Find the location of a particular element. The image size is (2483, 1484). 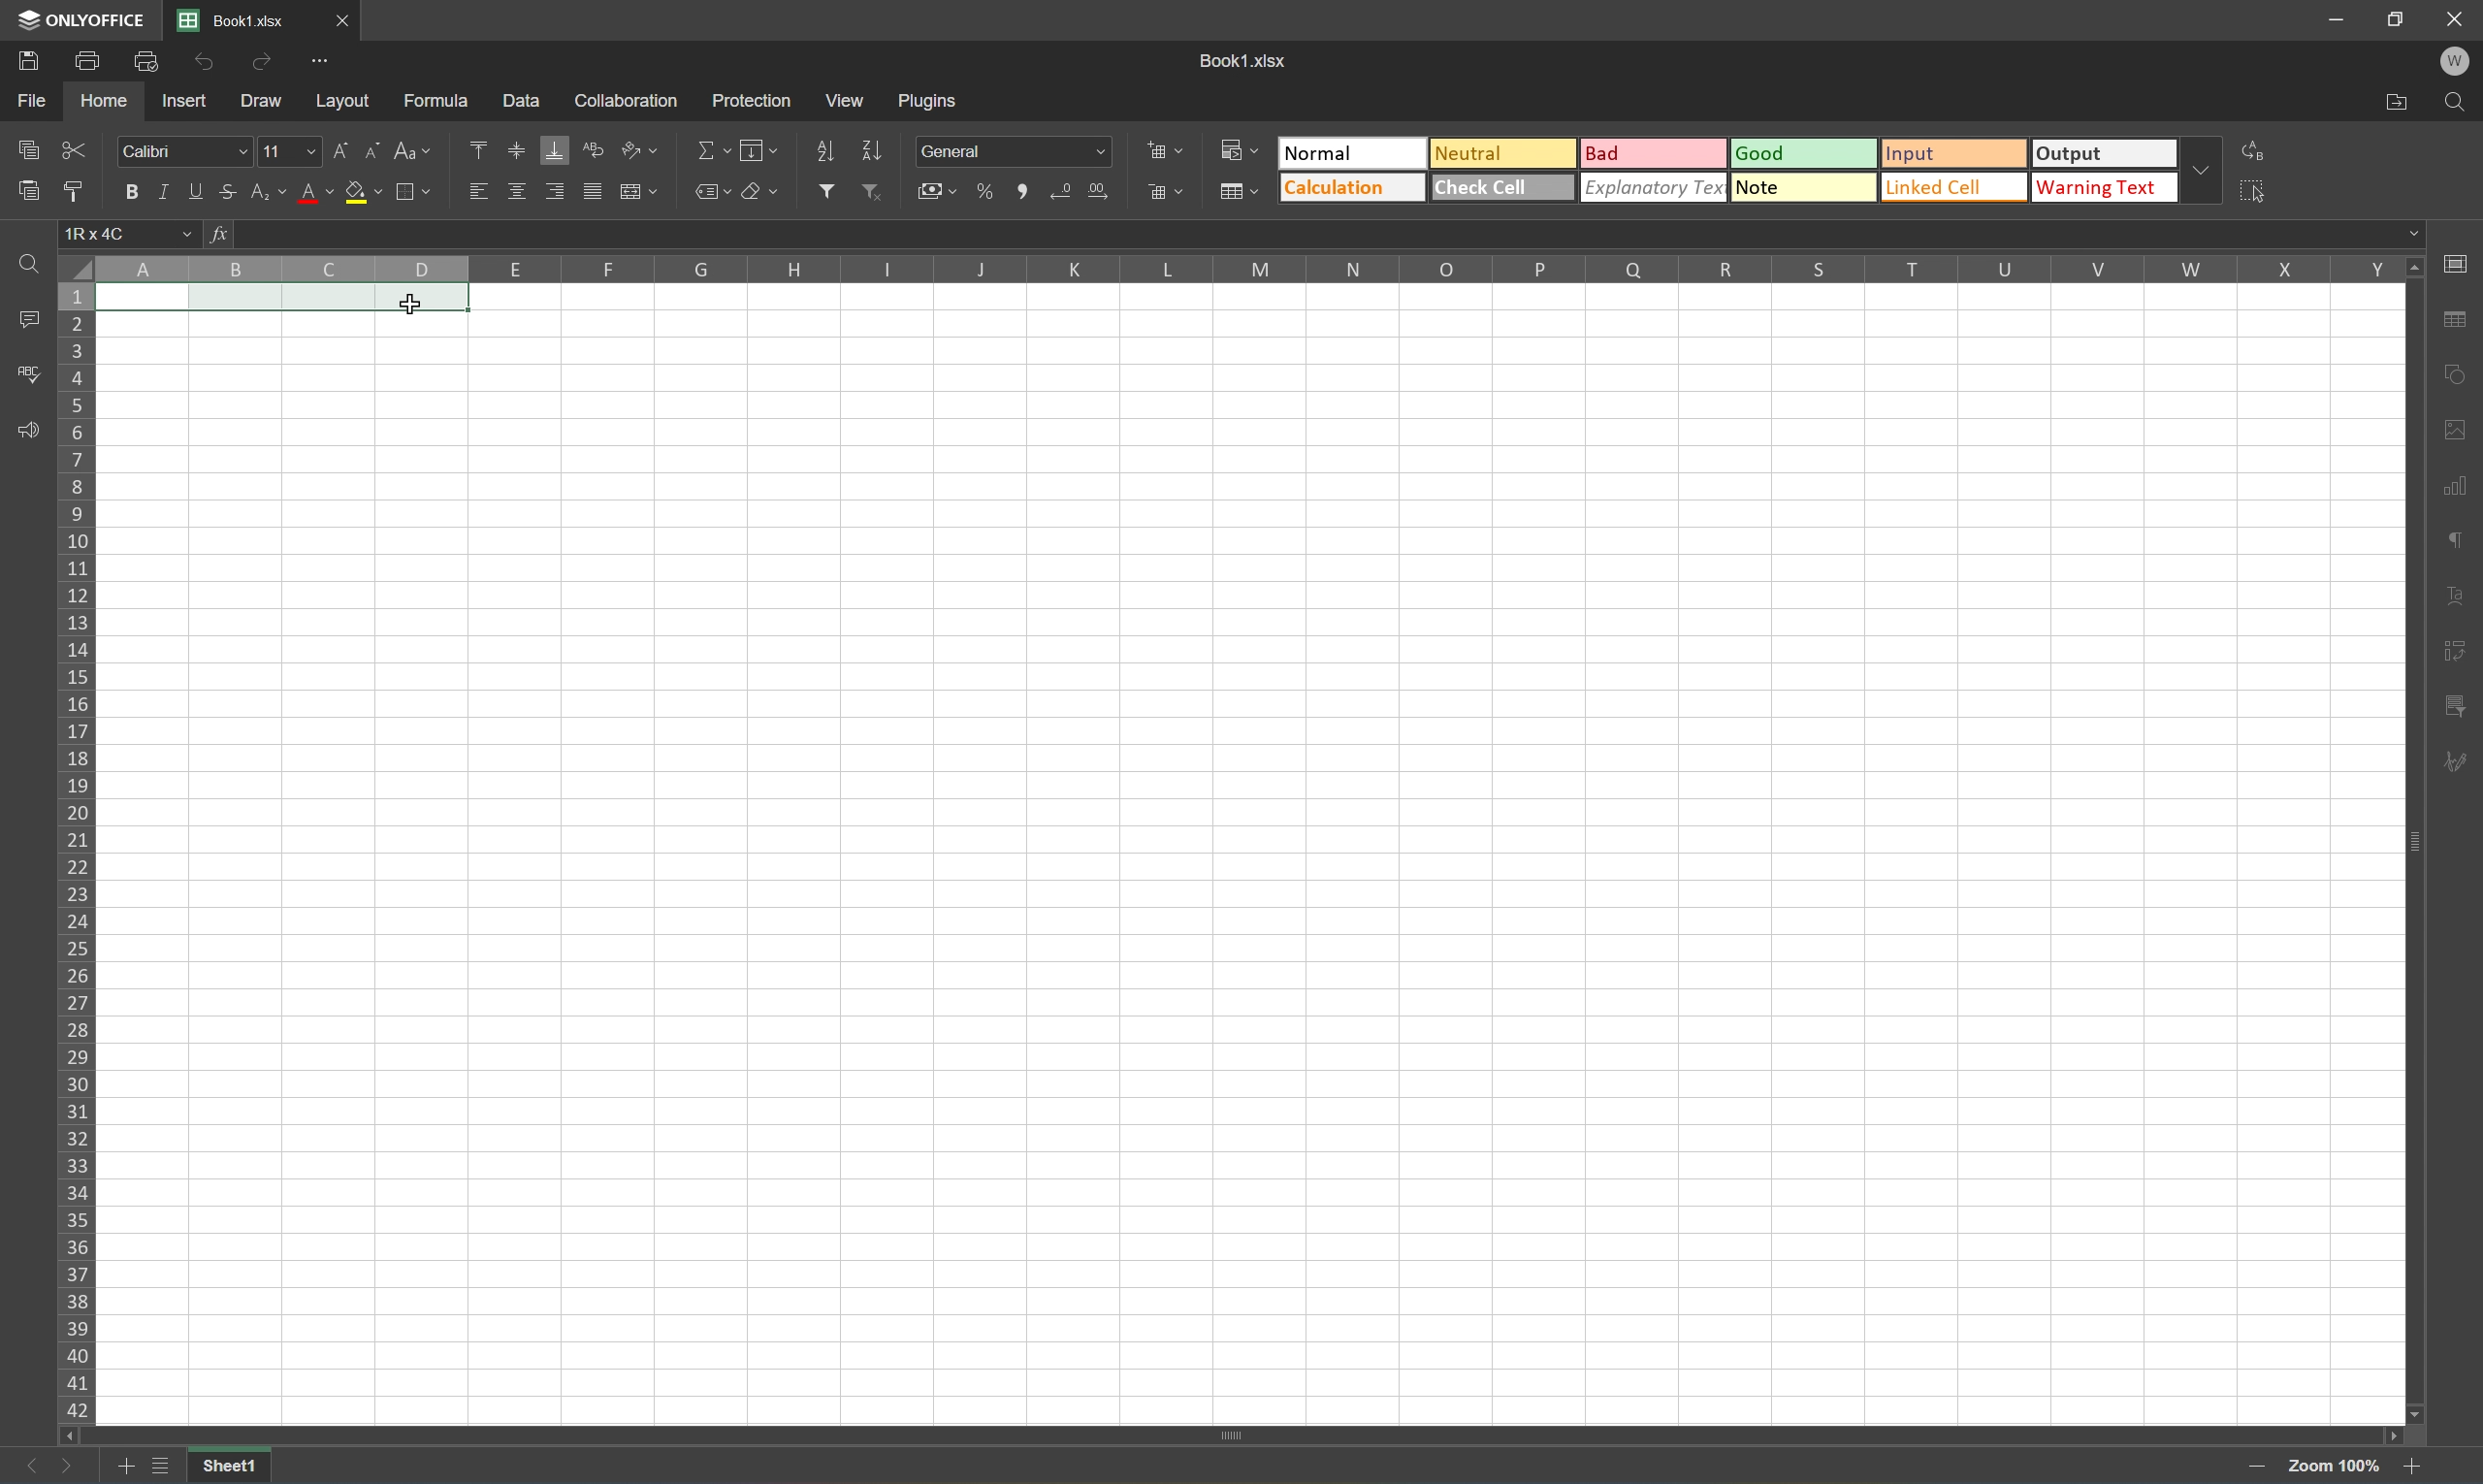

Data is located at coordinates (518, 96).